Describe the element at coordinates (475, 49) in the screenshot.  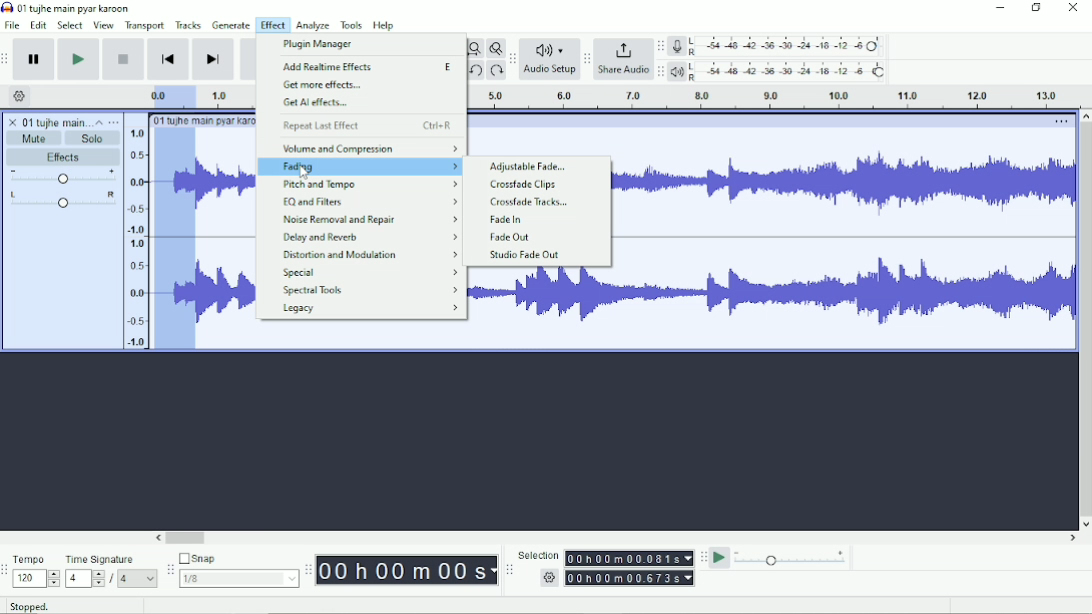
I see `Fit project to width` at that location.